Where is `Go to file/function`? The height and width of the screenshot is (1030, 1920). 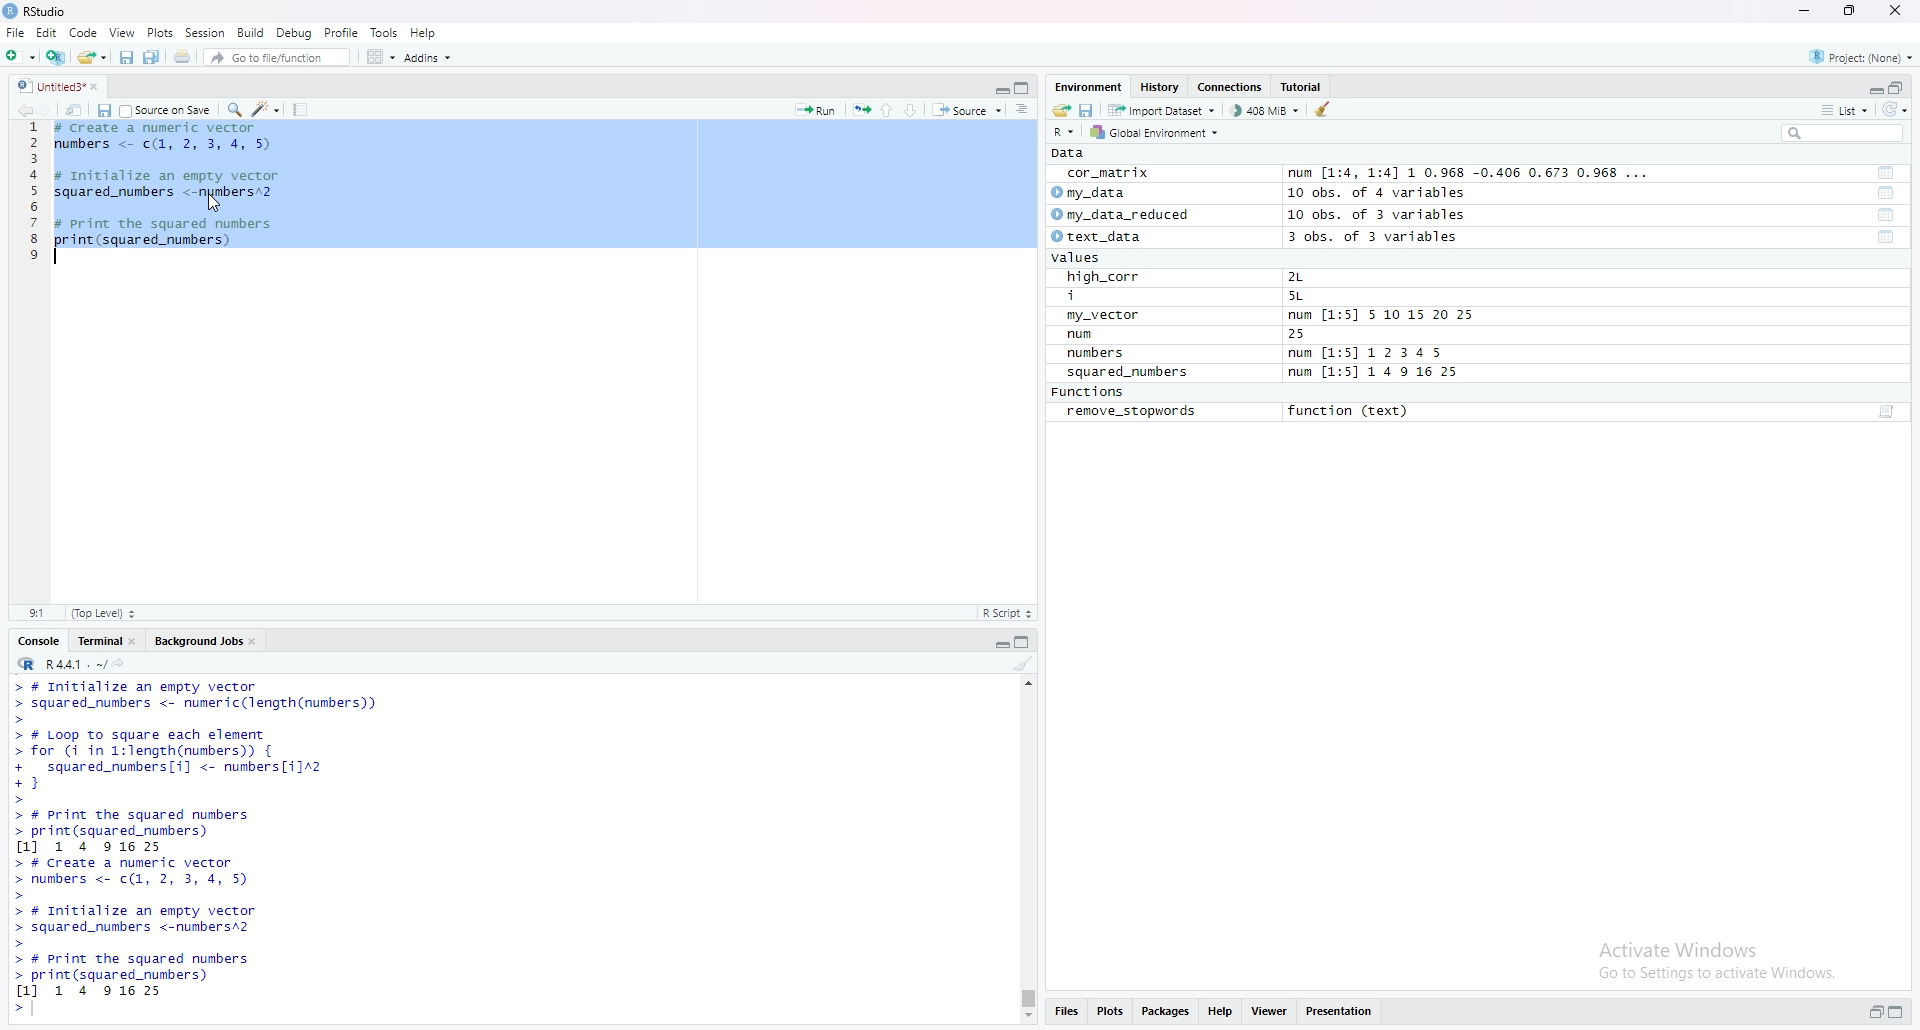 Go to file/function is located at coordinates (275, 55).